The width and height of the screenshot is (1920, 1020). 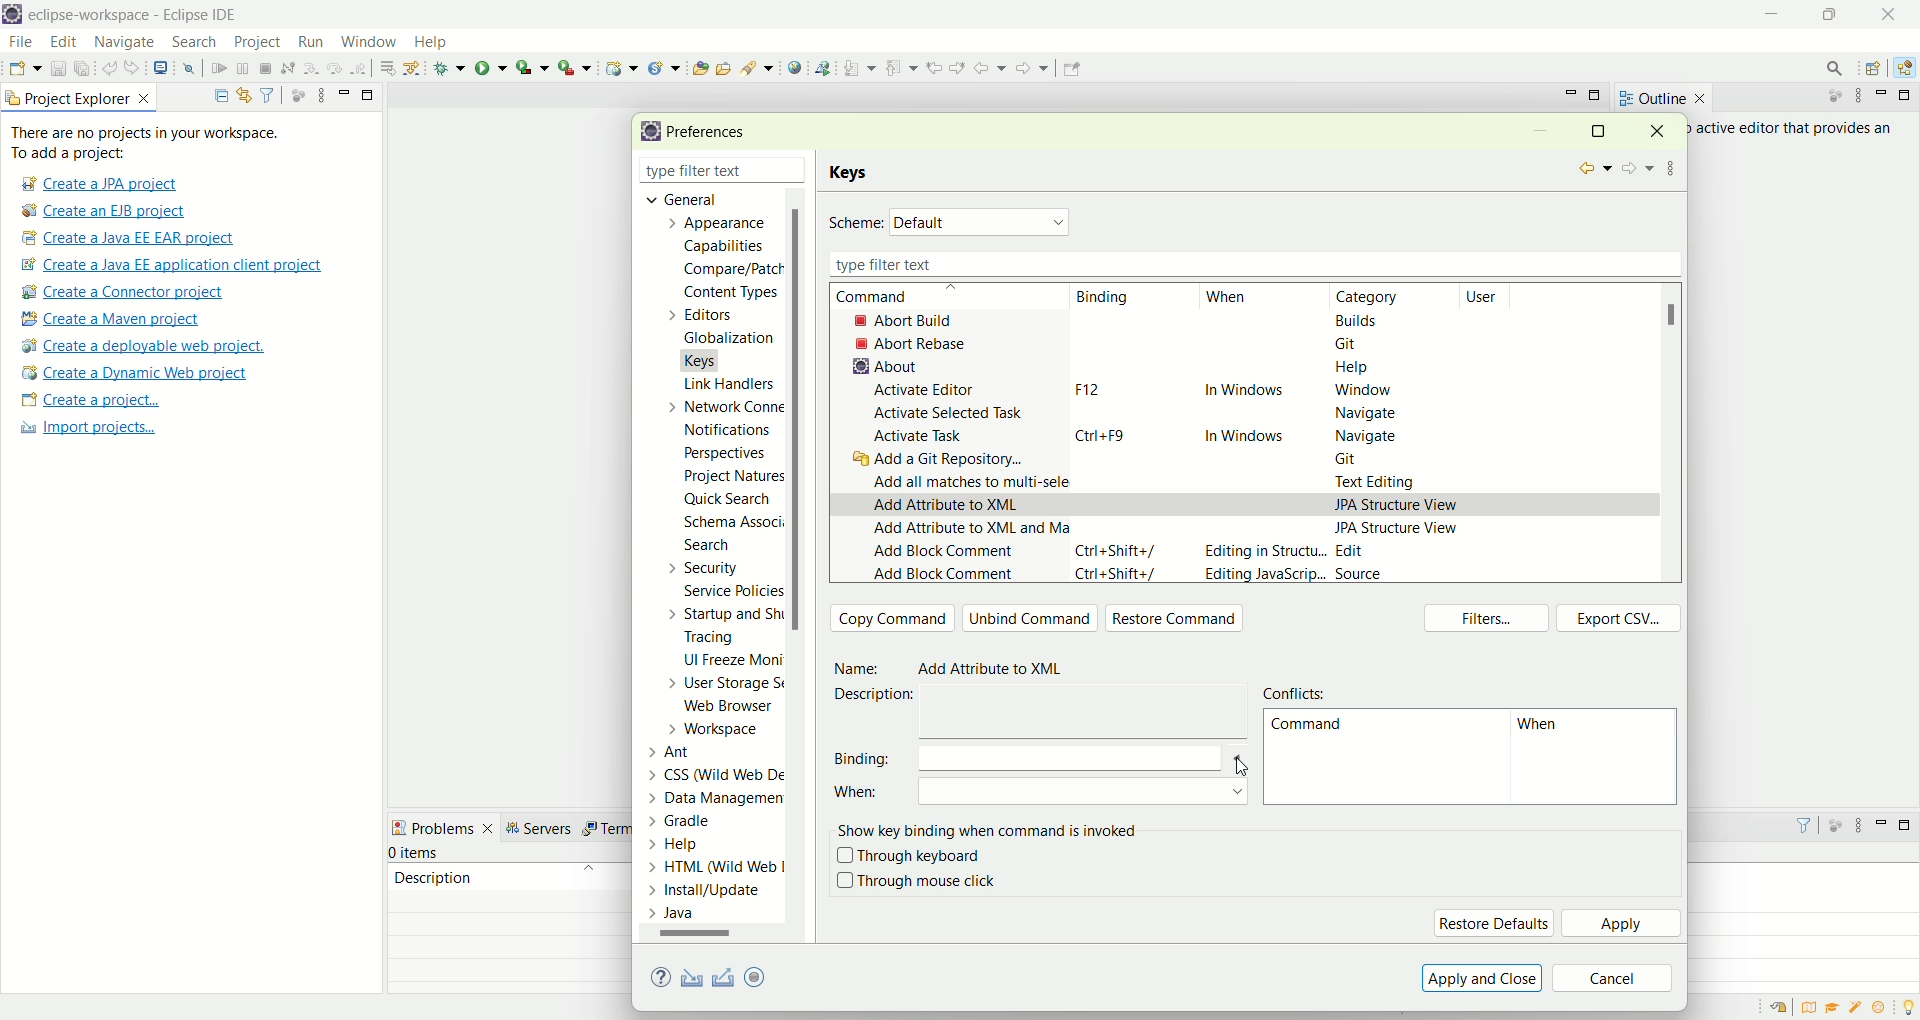 I want to click on  active editor that provides an outline, so click(x=1796, y=129).